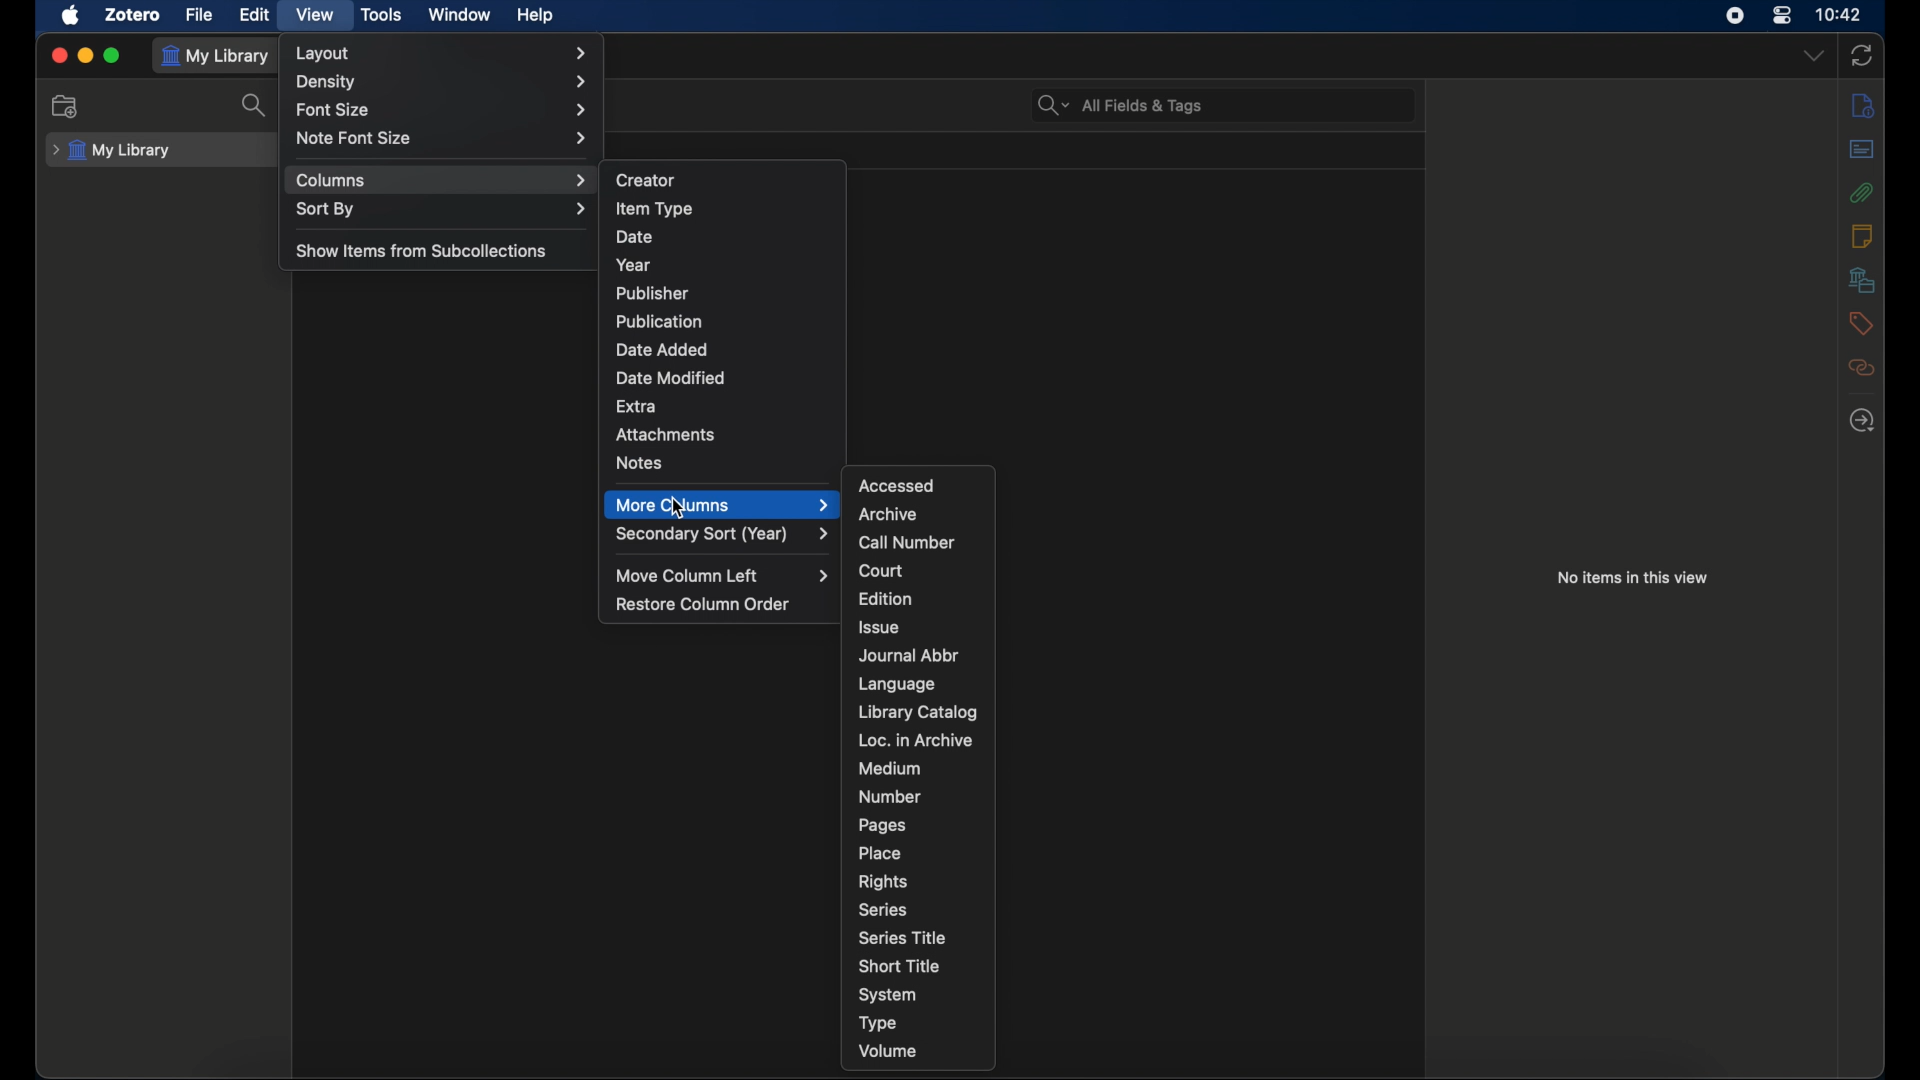 The height and width of the screenshot is (1080, 1920). What do you see at coordinates (112, 56) in the screenshot?
I see `maximize` at bounding box center [112, 56].